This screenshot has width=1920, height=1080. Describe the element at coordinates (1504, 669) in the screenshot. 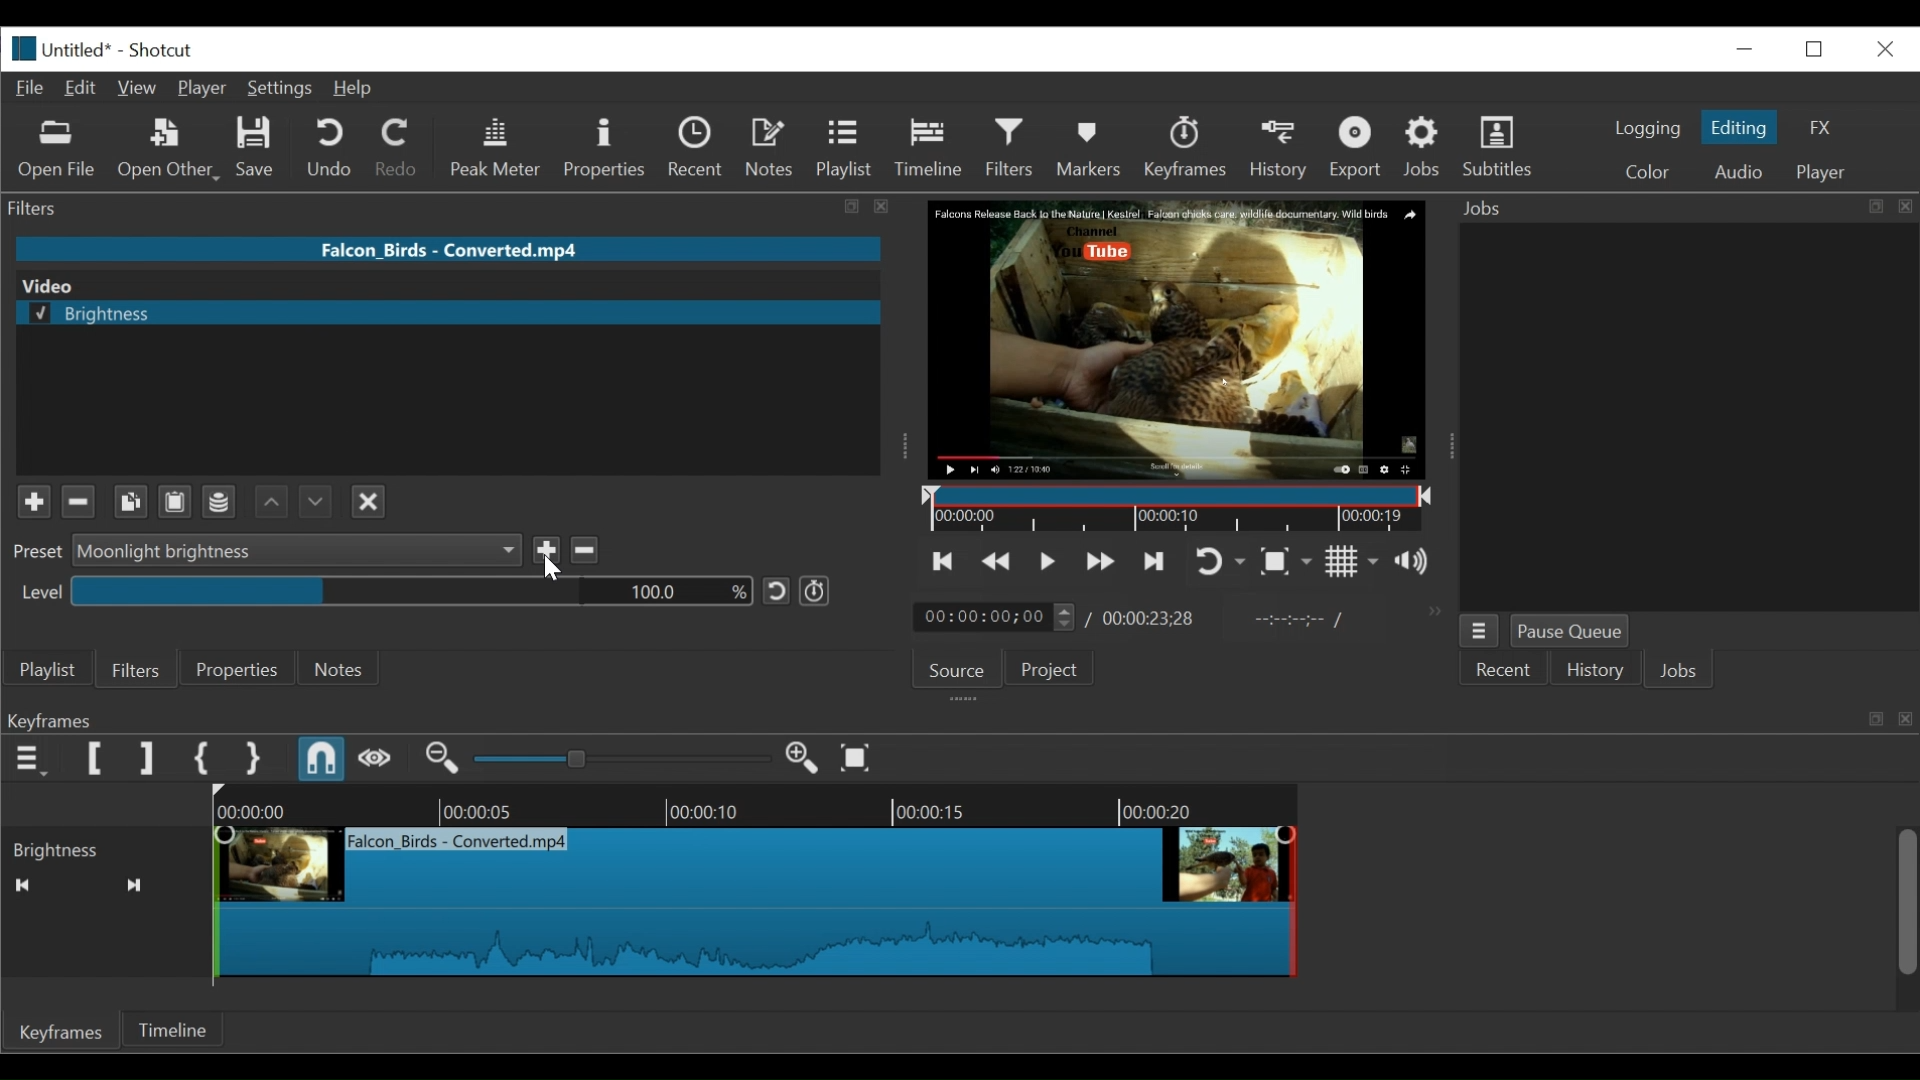

I see `Recent` at that location.